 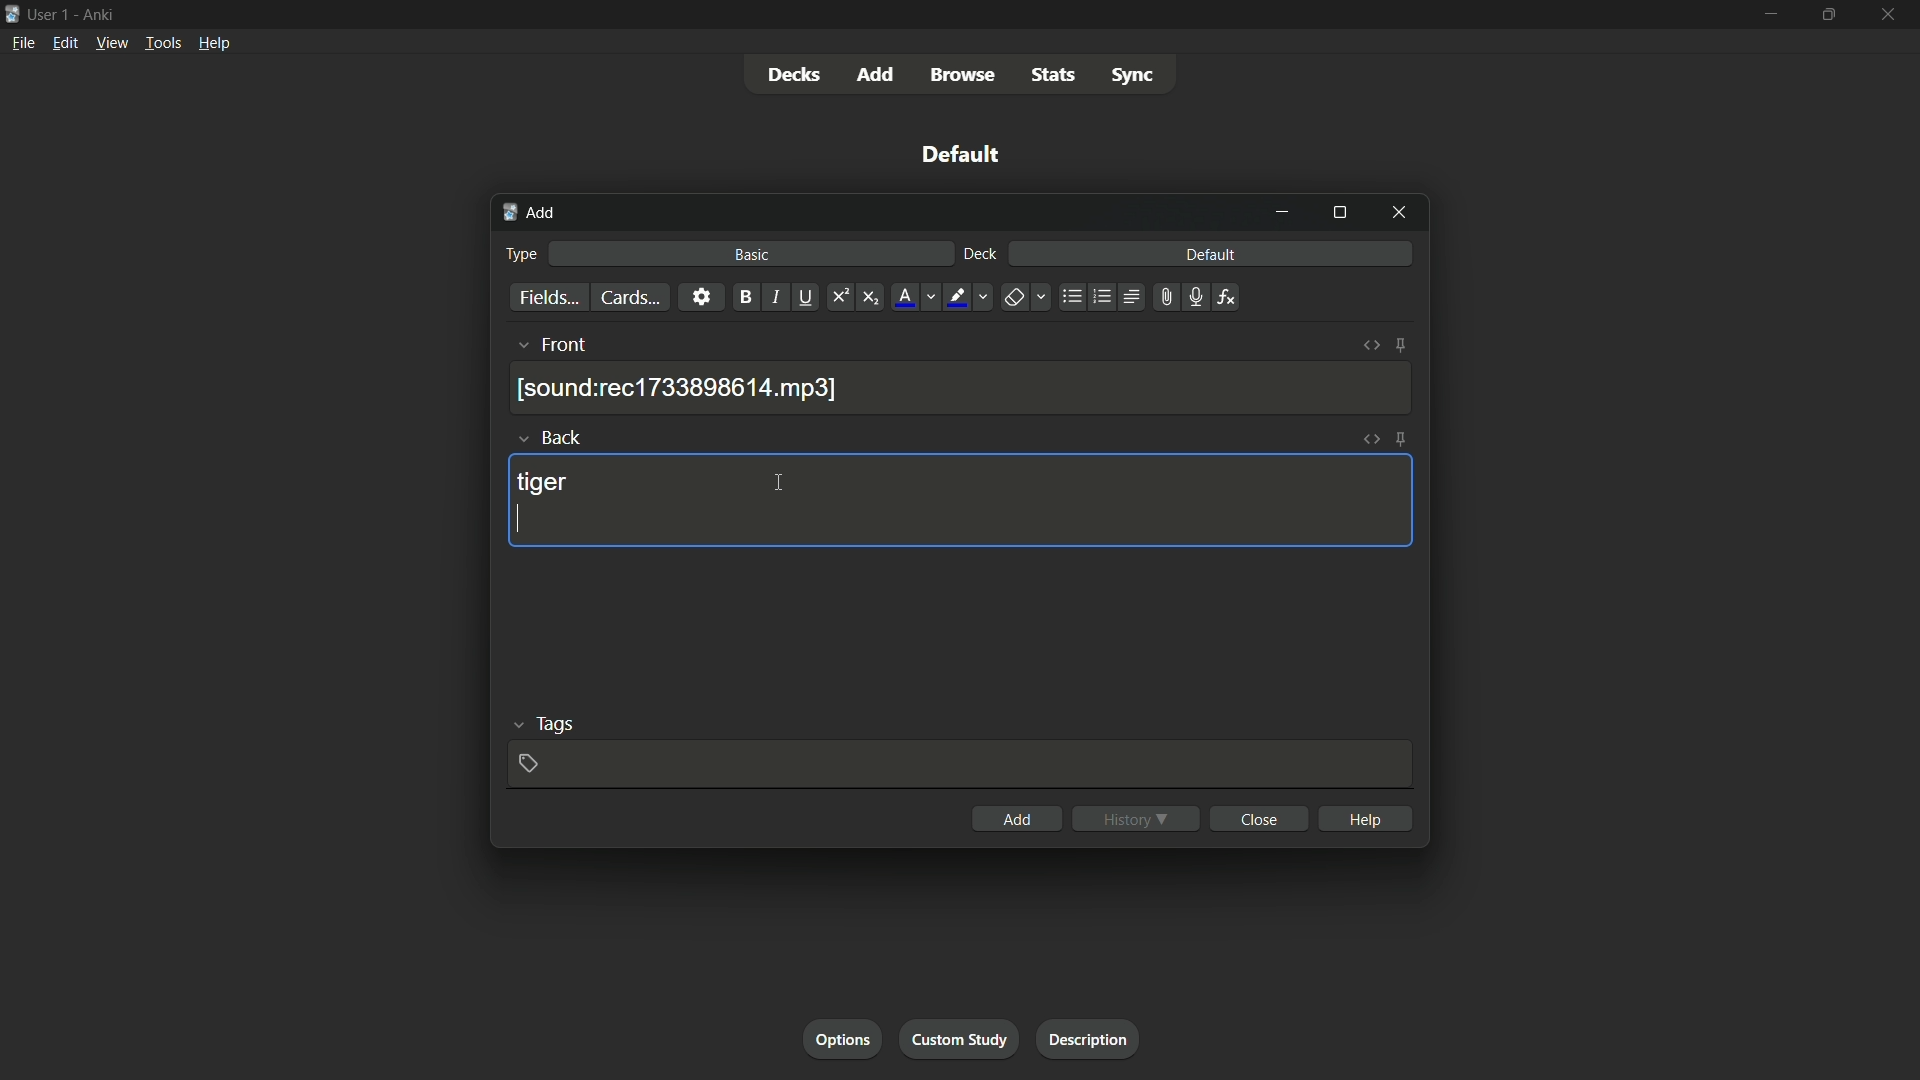 What do you see at coordinates (1258, 819) in the screenshot?
I see `close` at bounding box center [1258, 819].